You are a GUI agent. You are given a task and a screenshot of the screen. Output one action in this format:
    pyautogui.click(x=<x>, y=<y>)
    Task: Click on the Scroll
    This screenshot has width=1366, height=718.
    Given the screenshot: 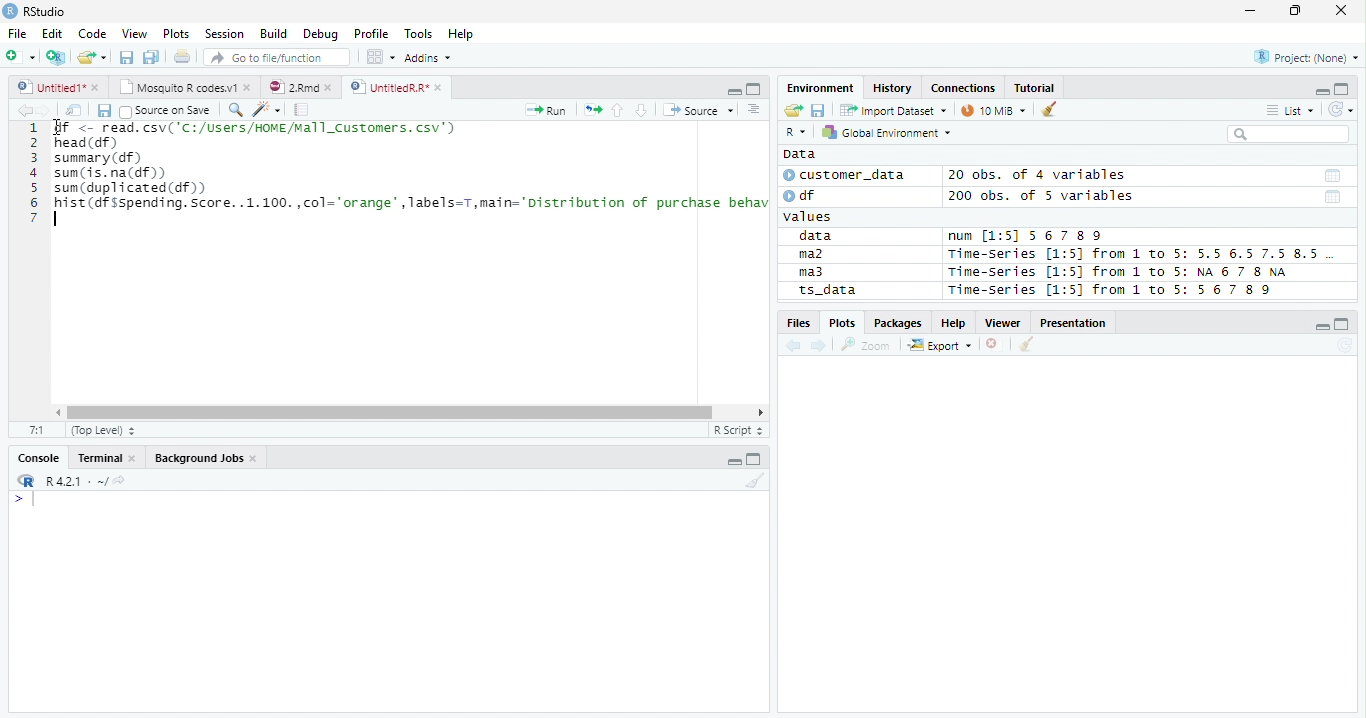 What is the action you would take?
    pyautogui.click(x=407, y=414)
    